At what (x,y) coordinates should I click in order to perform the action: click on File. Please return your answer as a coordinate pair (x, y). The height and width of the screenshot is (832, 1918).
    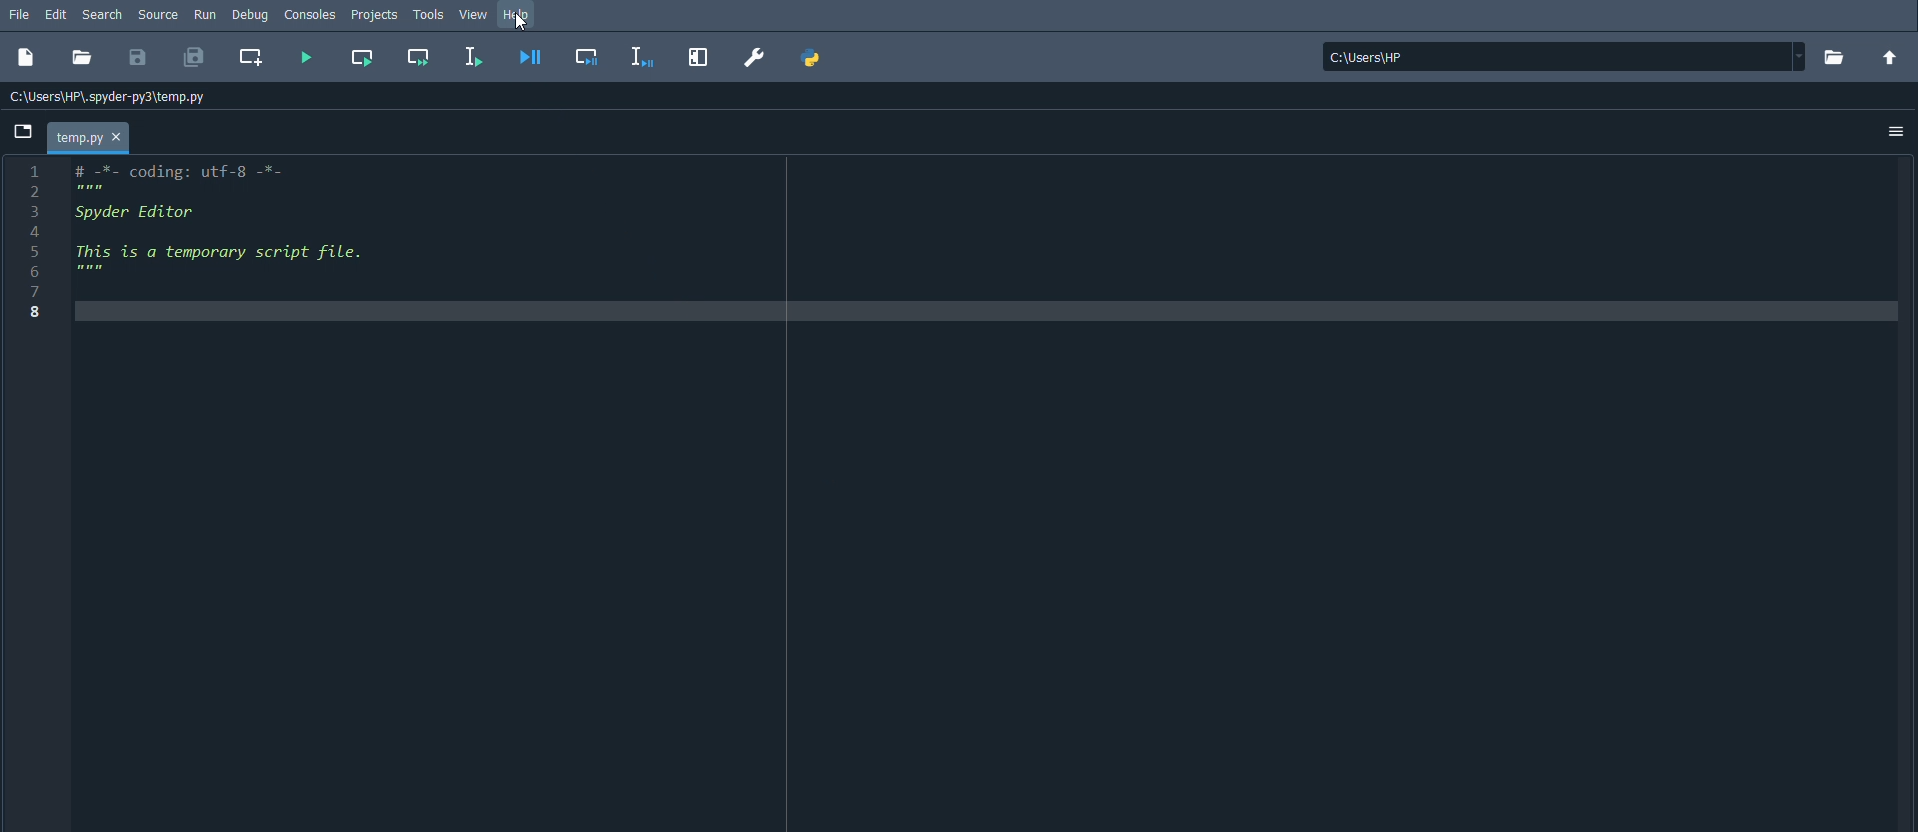
    Looking at the image, I should click on (17, 15).